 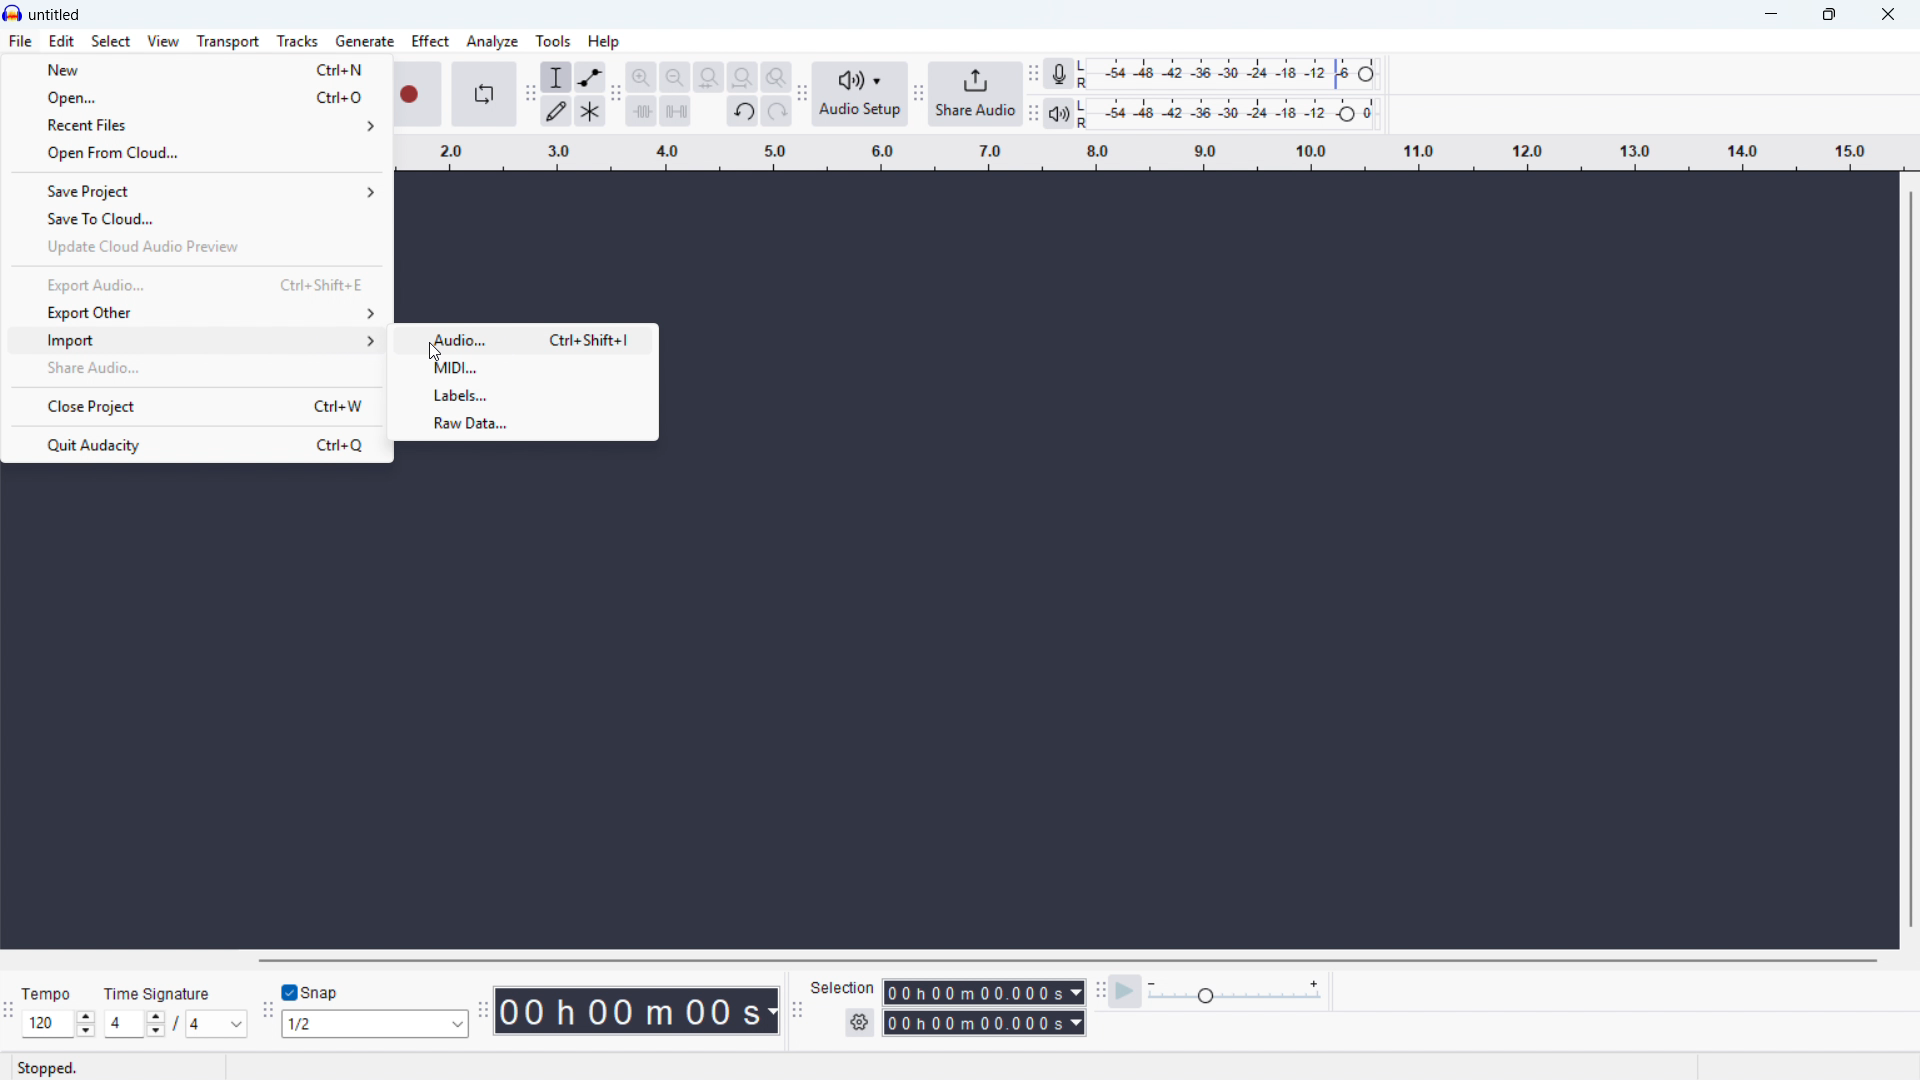 What do you see at coordinates (844, 988) in the screenshot?
I see `Selection` at bounding box center [844, 988].